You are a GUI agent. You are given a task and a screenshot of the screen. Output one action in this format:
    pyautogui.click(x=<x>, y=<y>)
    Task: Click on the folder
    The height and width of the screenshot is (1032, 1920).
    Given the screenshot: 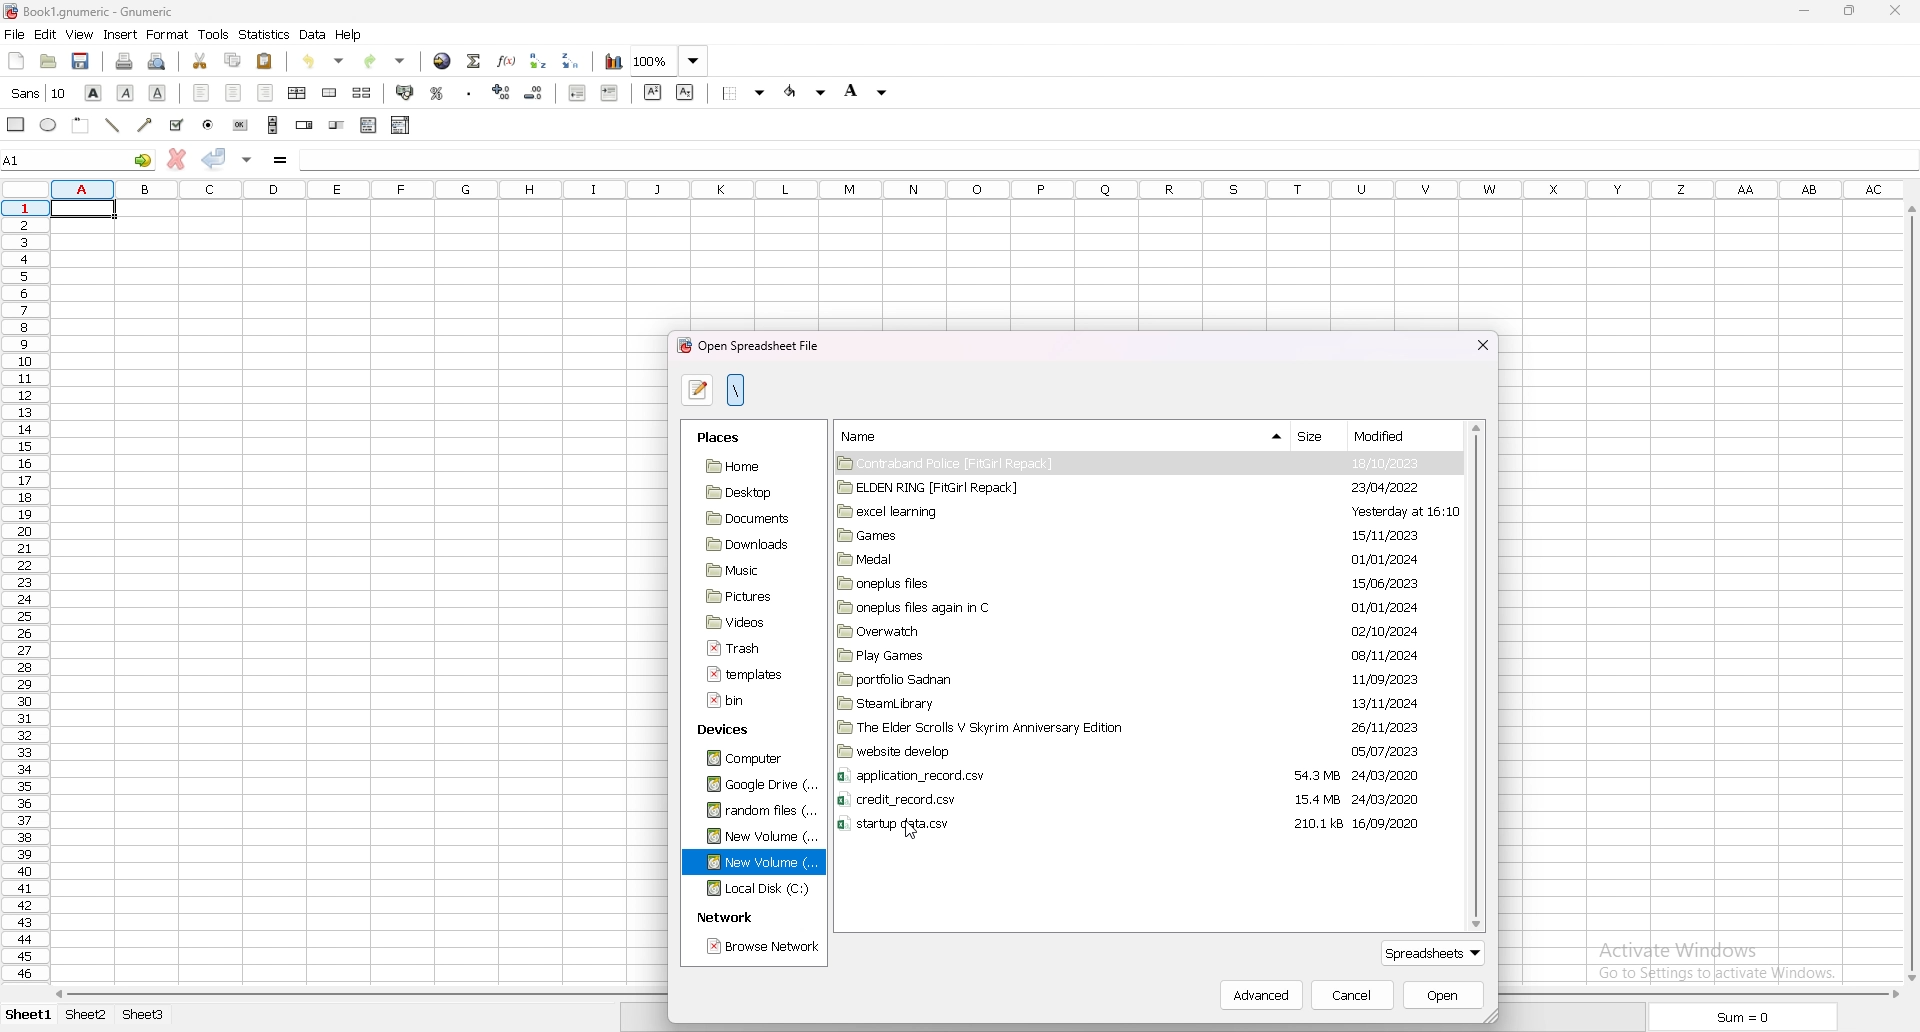 What is the action you would take?
    pyautogui.click(x=744, y=545)
    